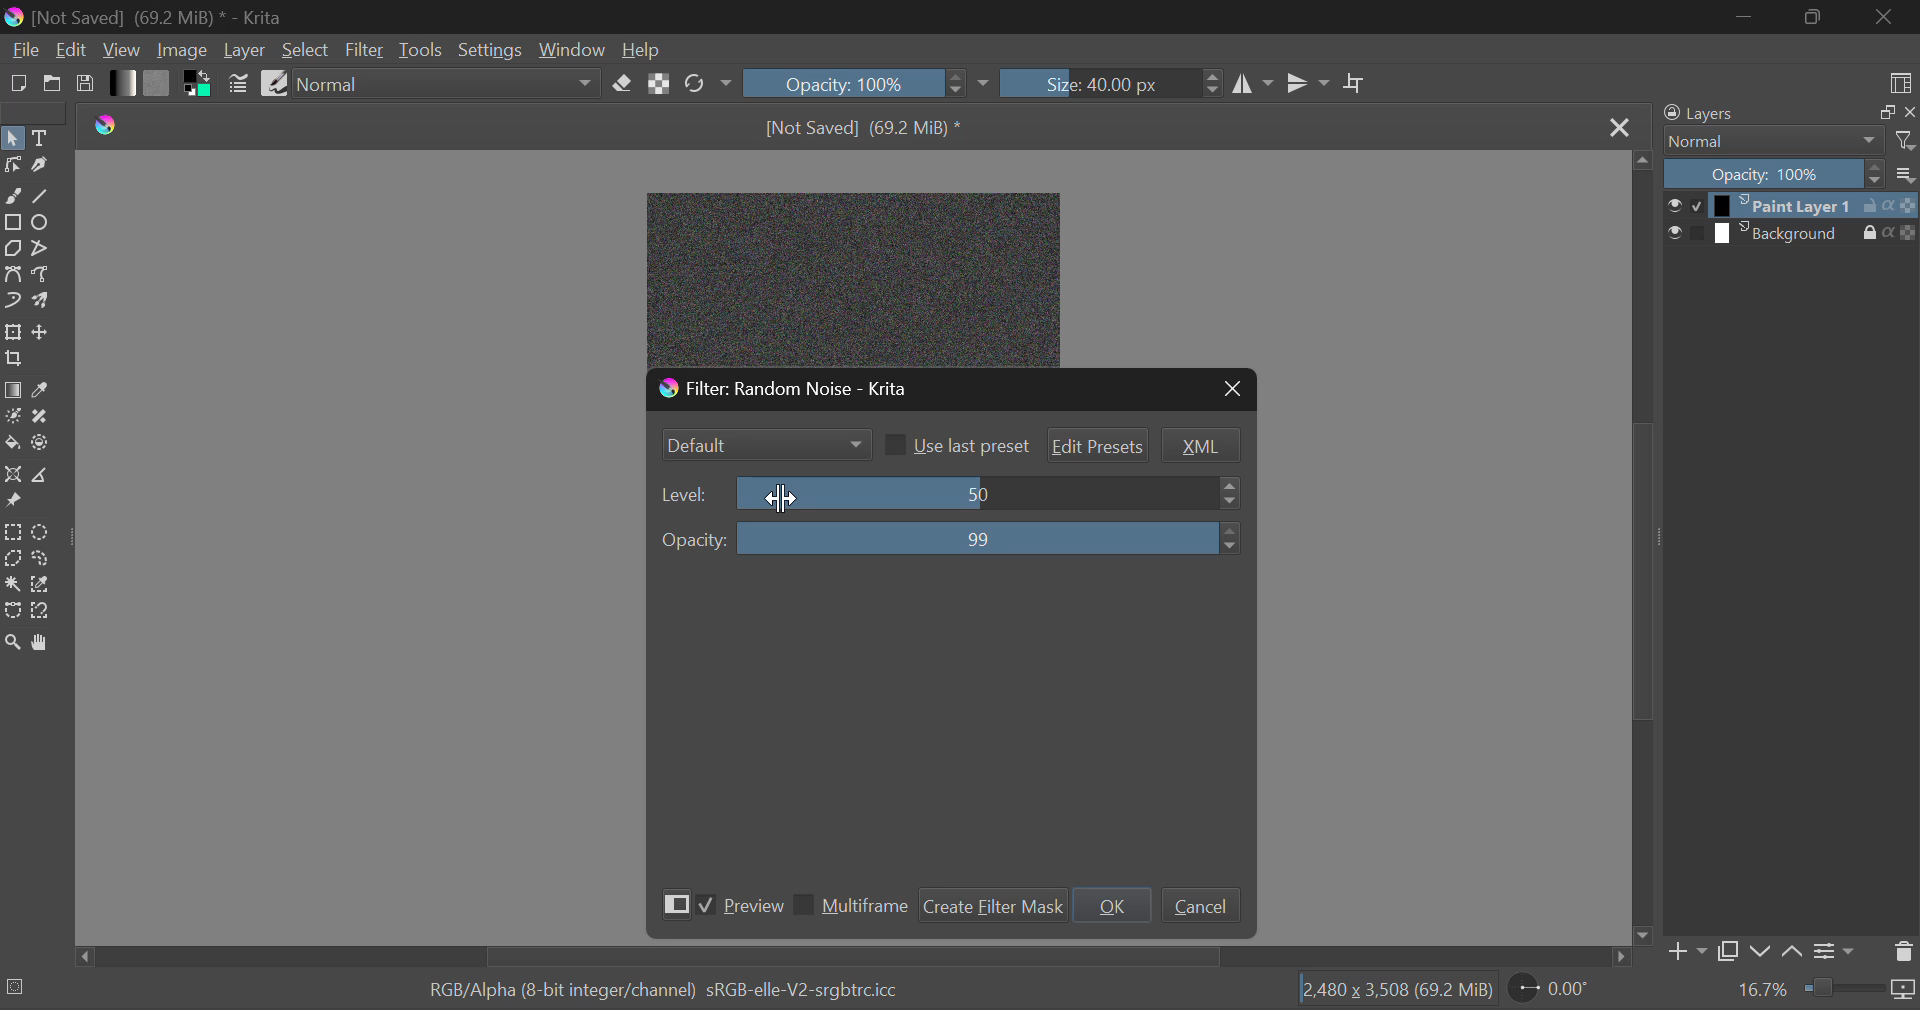  I want to click on Settings, so click(1832, 950).